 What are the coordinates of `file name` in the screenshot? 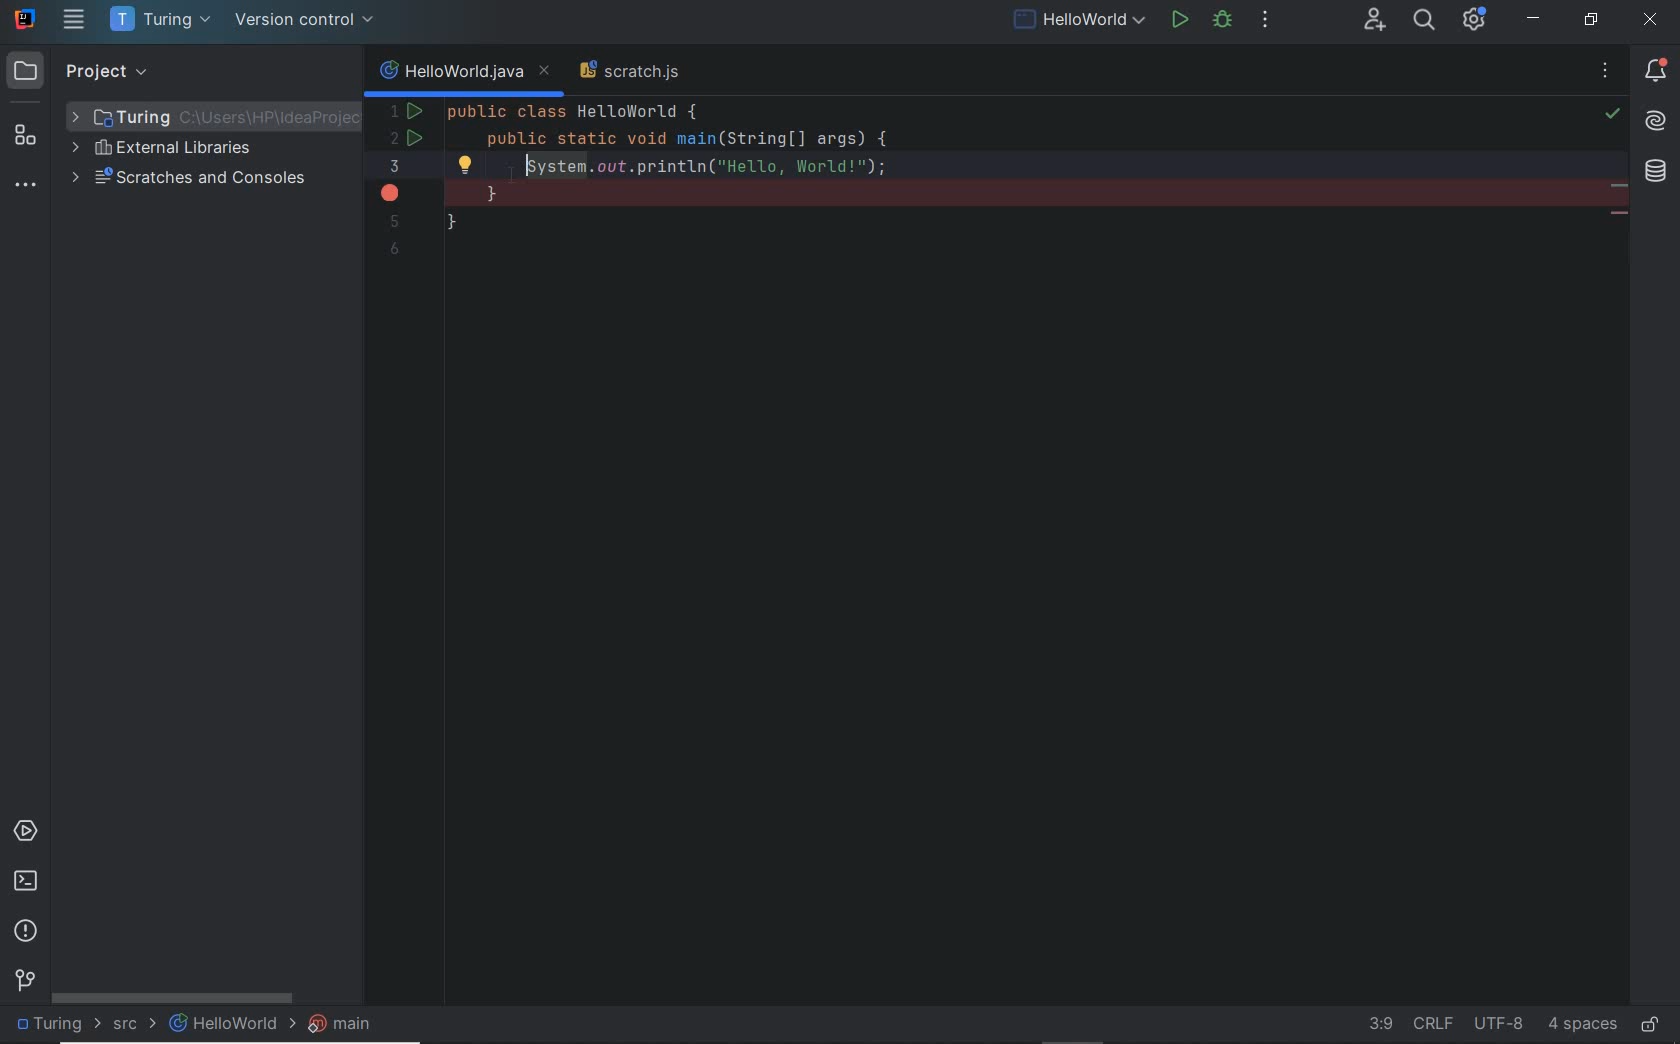 It's located at (224, 1029).